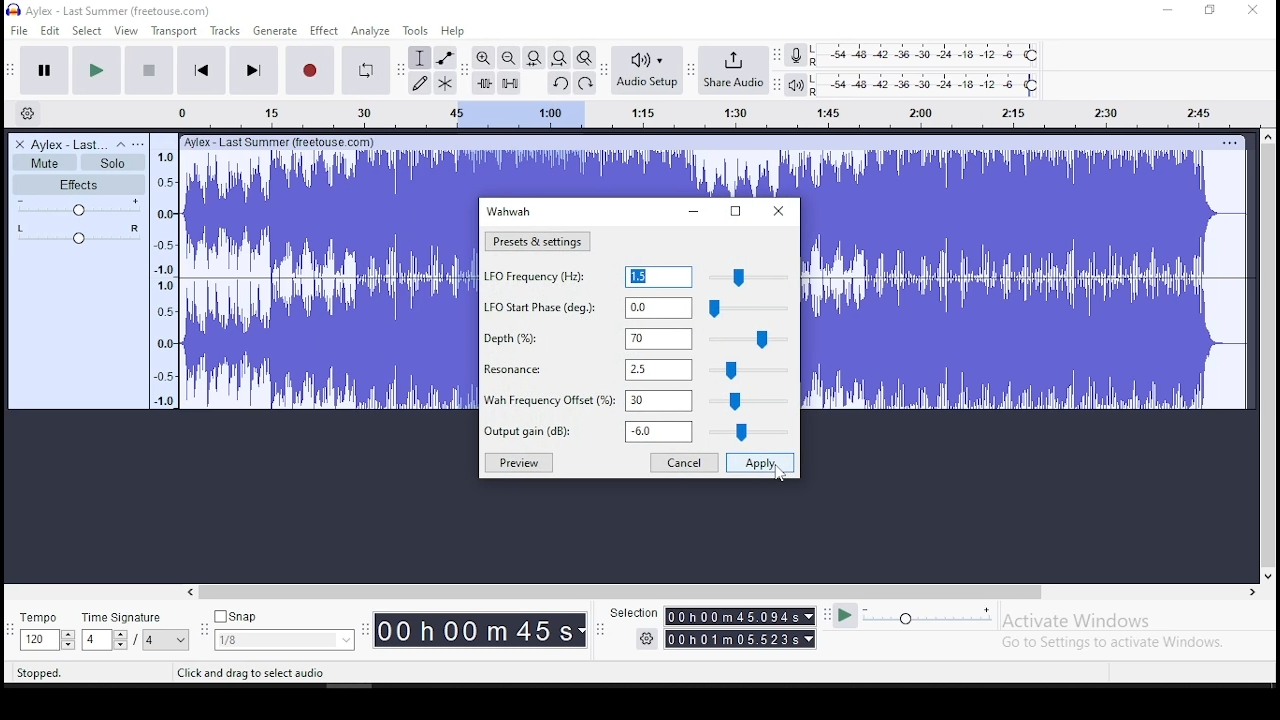 The height and width of the screenshot is (720, 1280). What do you see at coordinates (736, 71) in the screenshot?
I see `share audio` at bounding box center [736, 71].